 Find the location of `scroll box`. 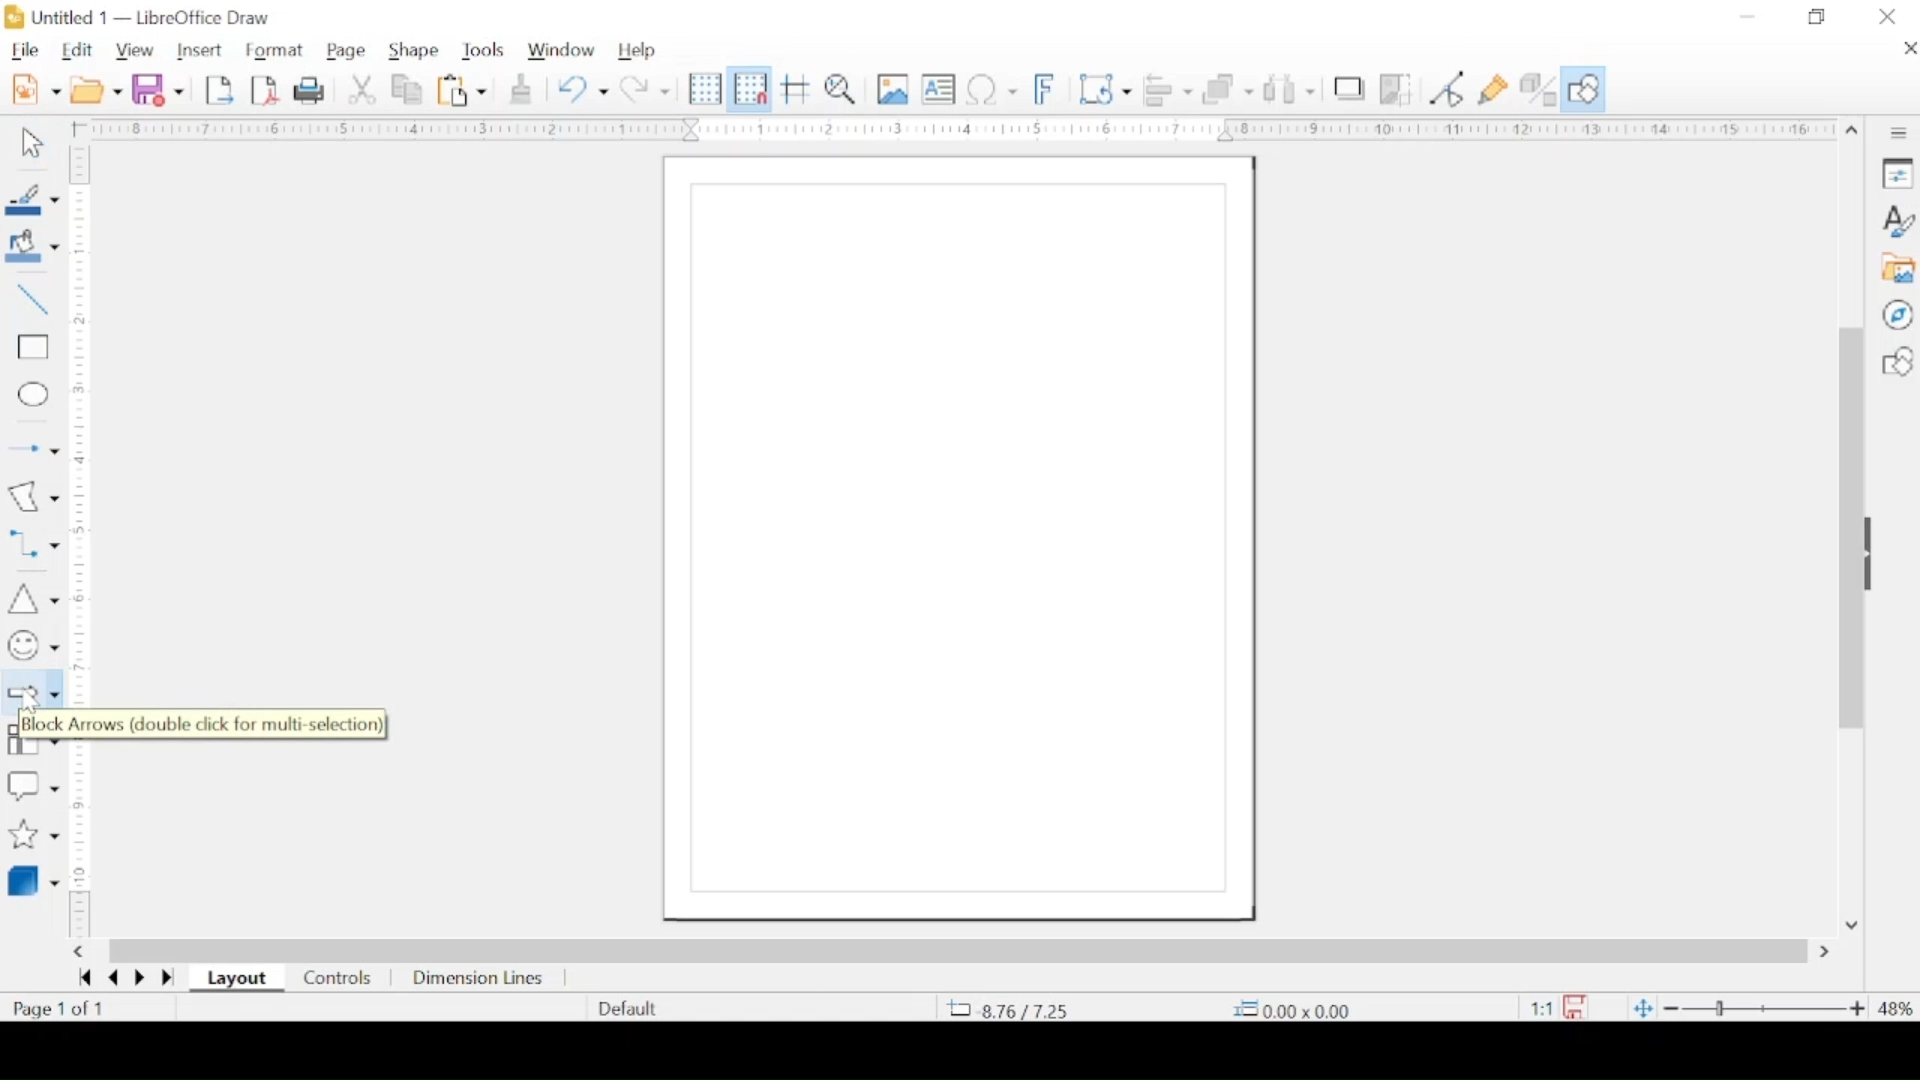

scroll box is located at coordinates (959, 951).